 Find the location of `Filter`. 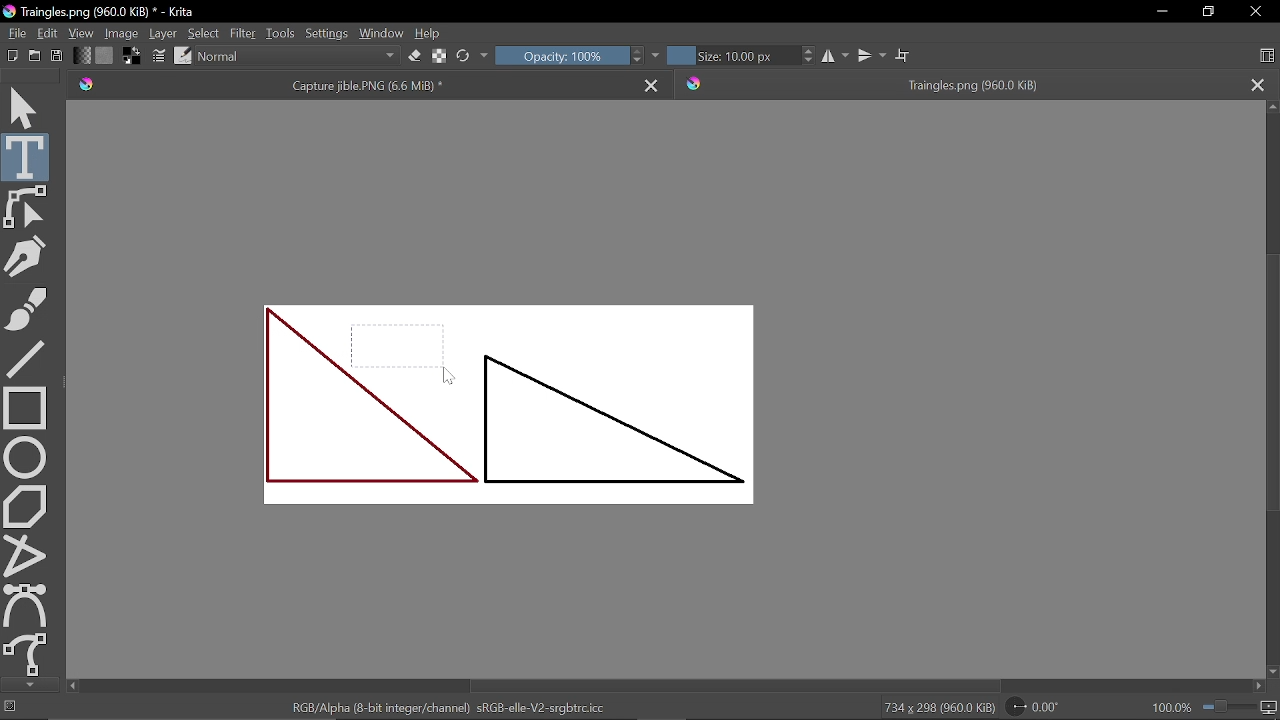

Filter is located at coordinates (243, 34).